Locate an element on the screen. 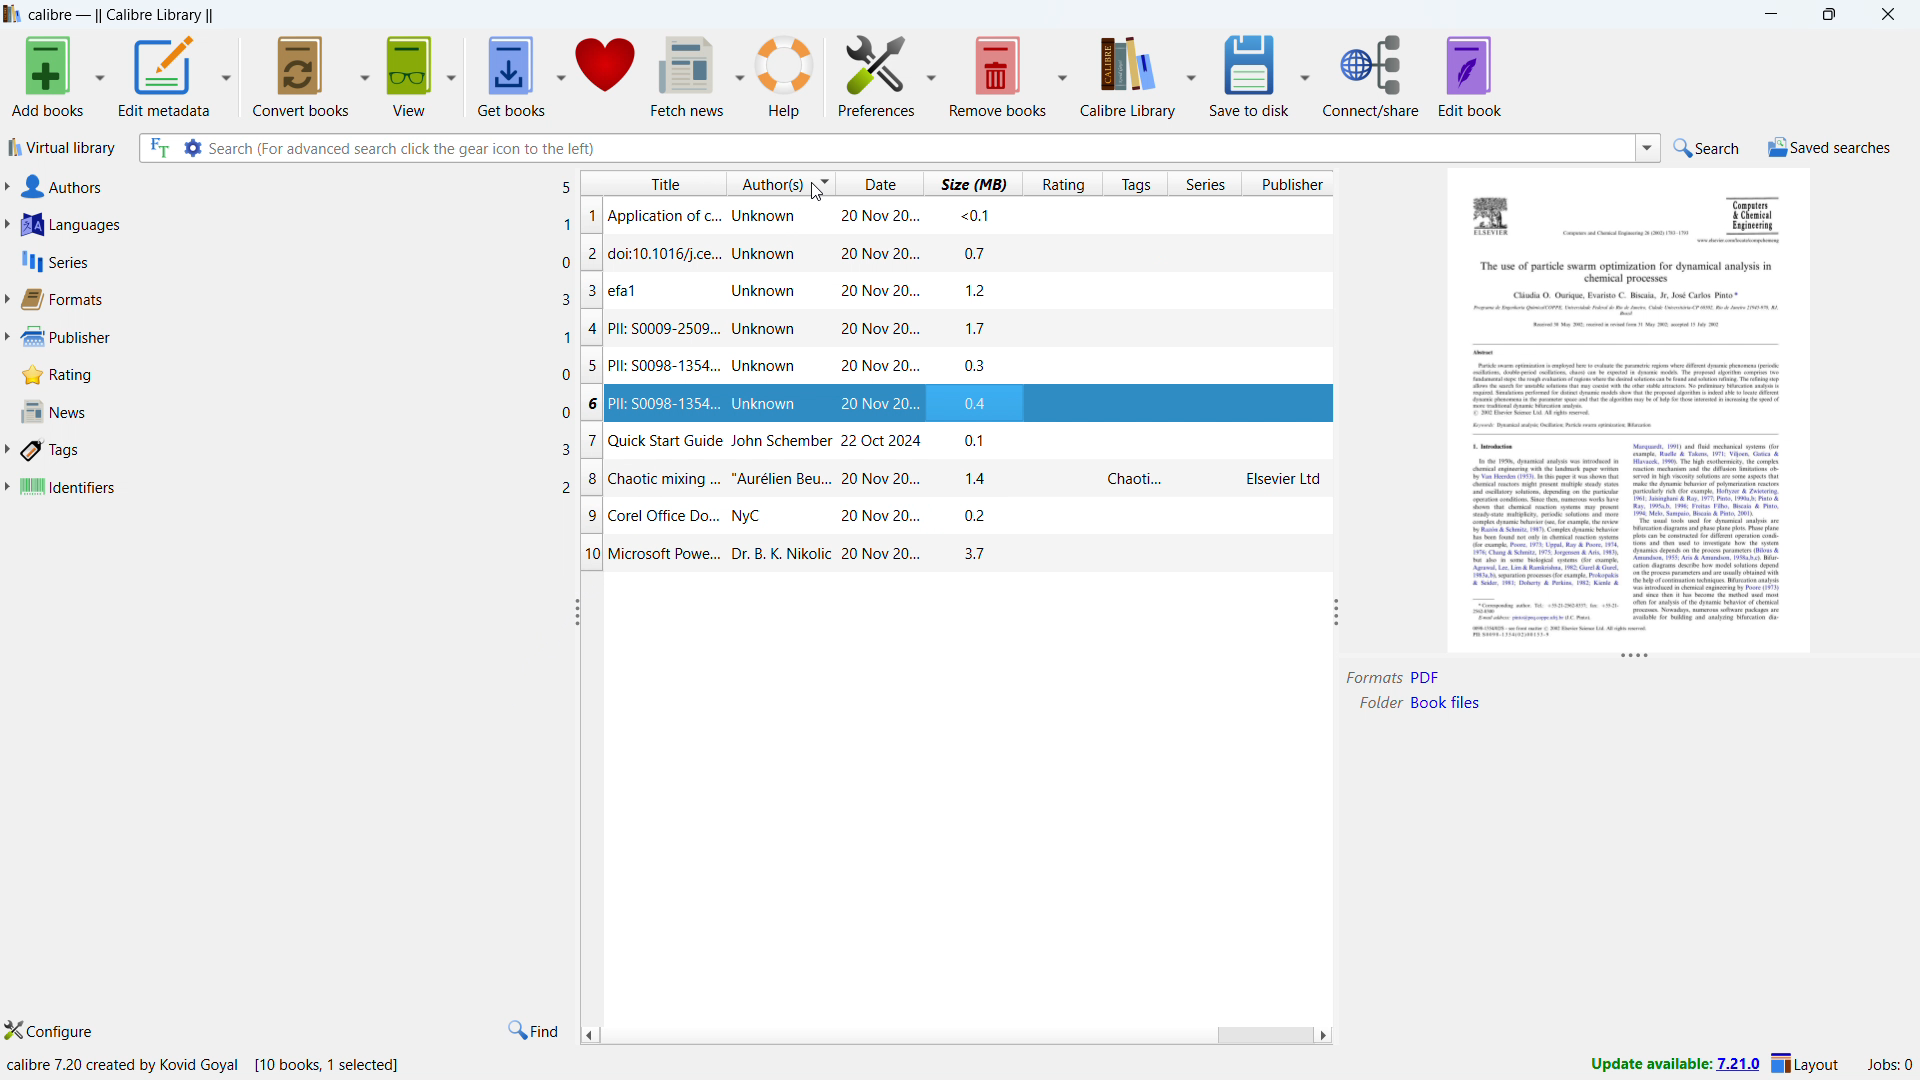 The width and height of the screenshot is (1920, 1080). 8 is located at coordinates (594, 480).